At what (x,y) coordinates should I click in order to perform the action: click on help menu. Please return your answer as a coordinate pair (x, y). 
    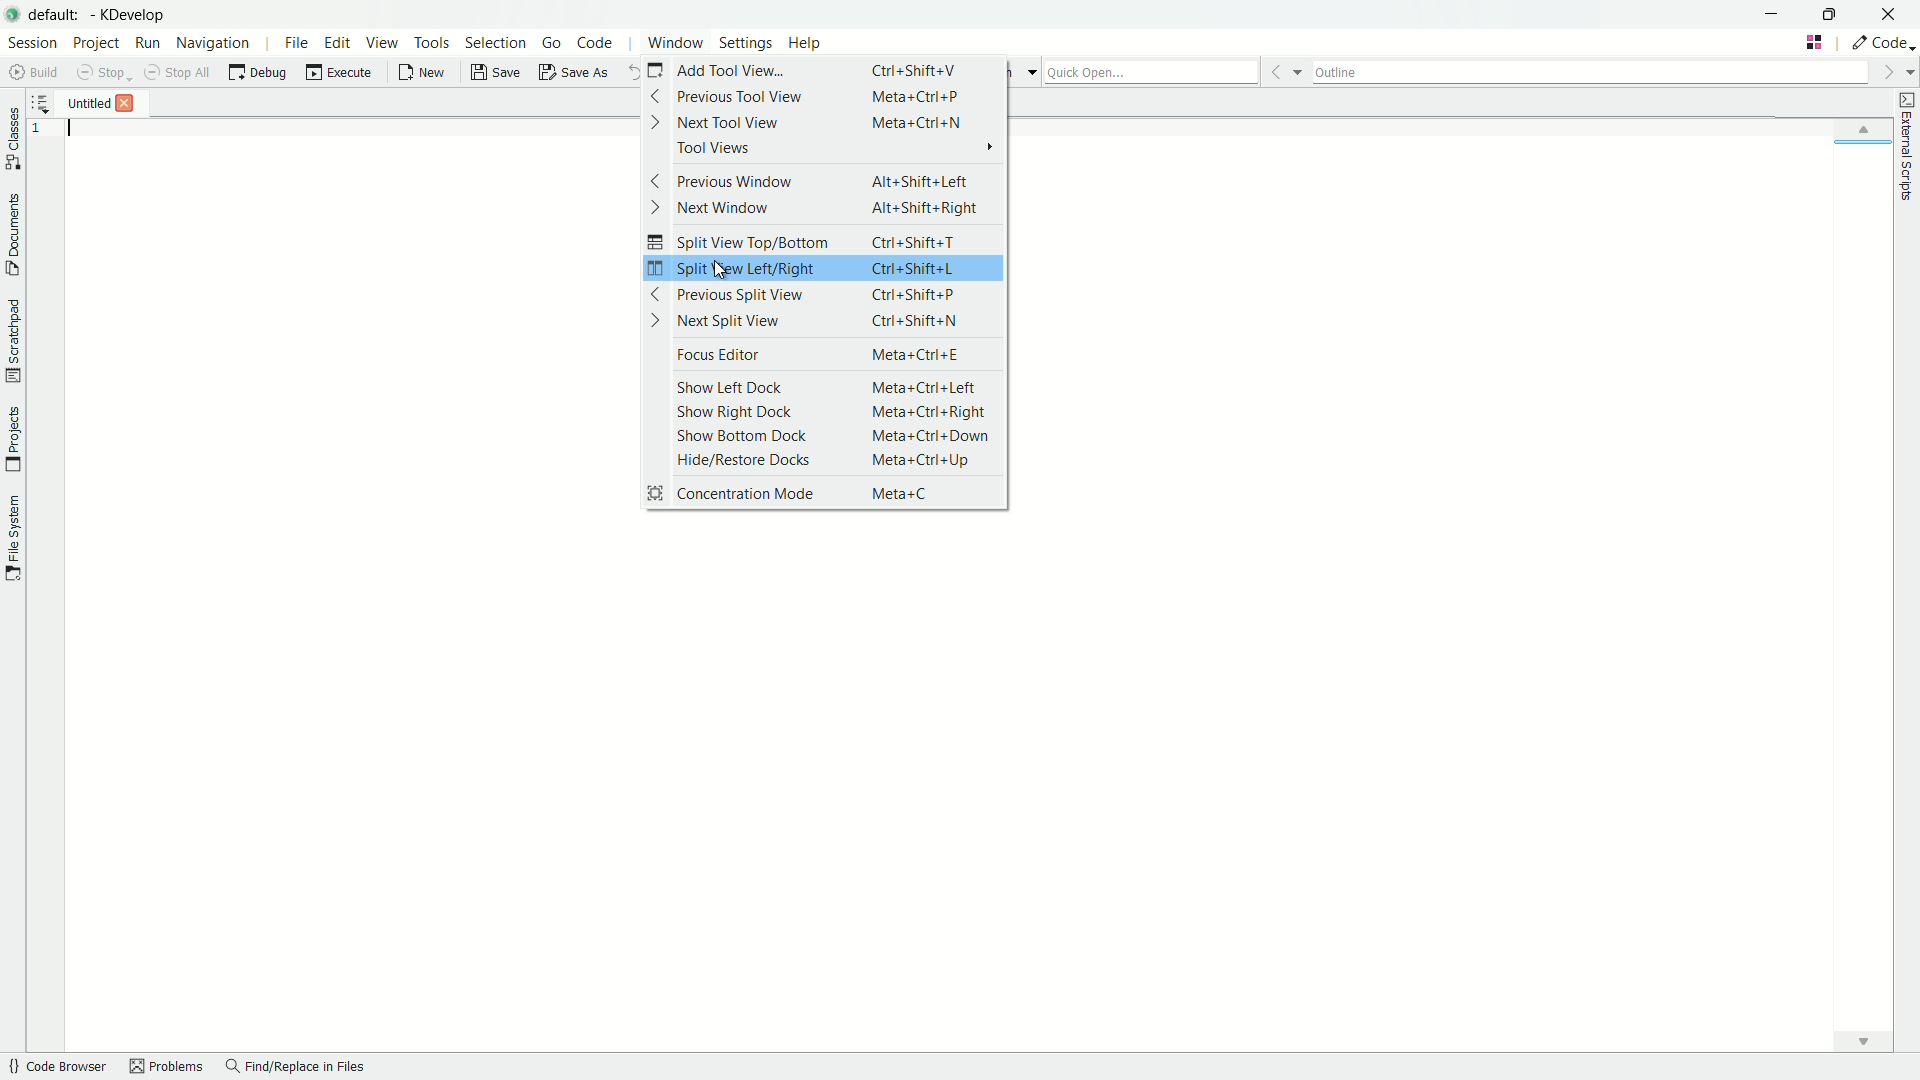
    Looking at the image, I should click on (805, 44).